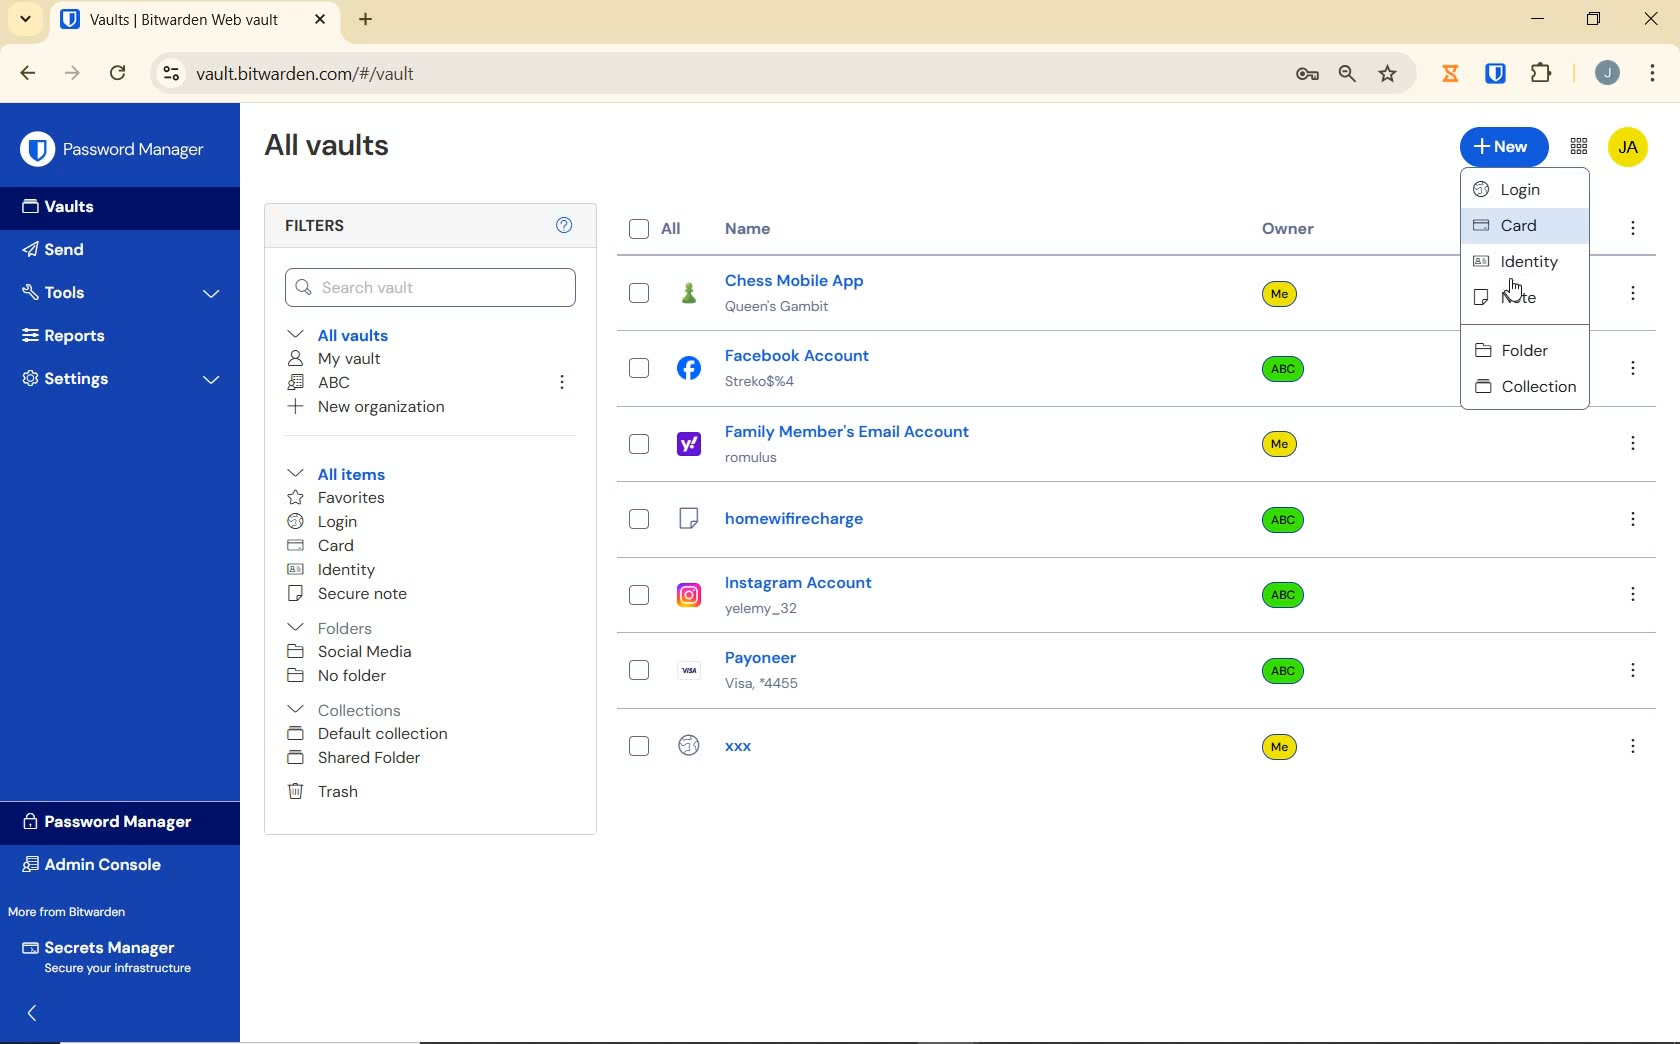  Describe the element at coordinates (1608, 75) in the screenshot. I see `Account` at that location.